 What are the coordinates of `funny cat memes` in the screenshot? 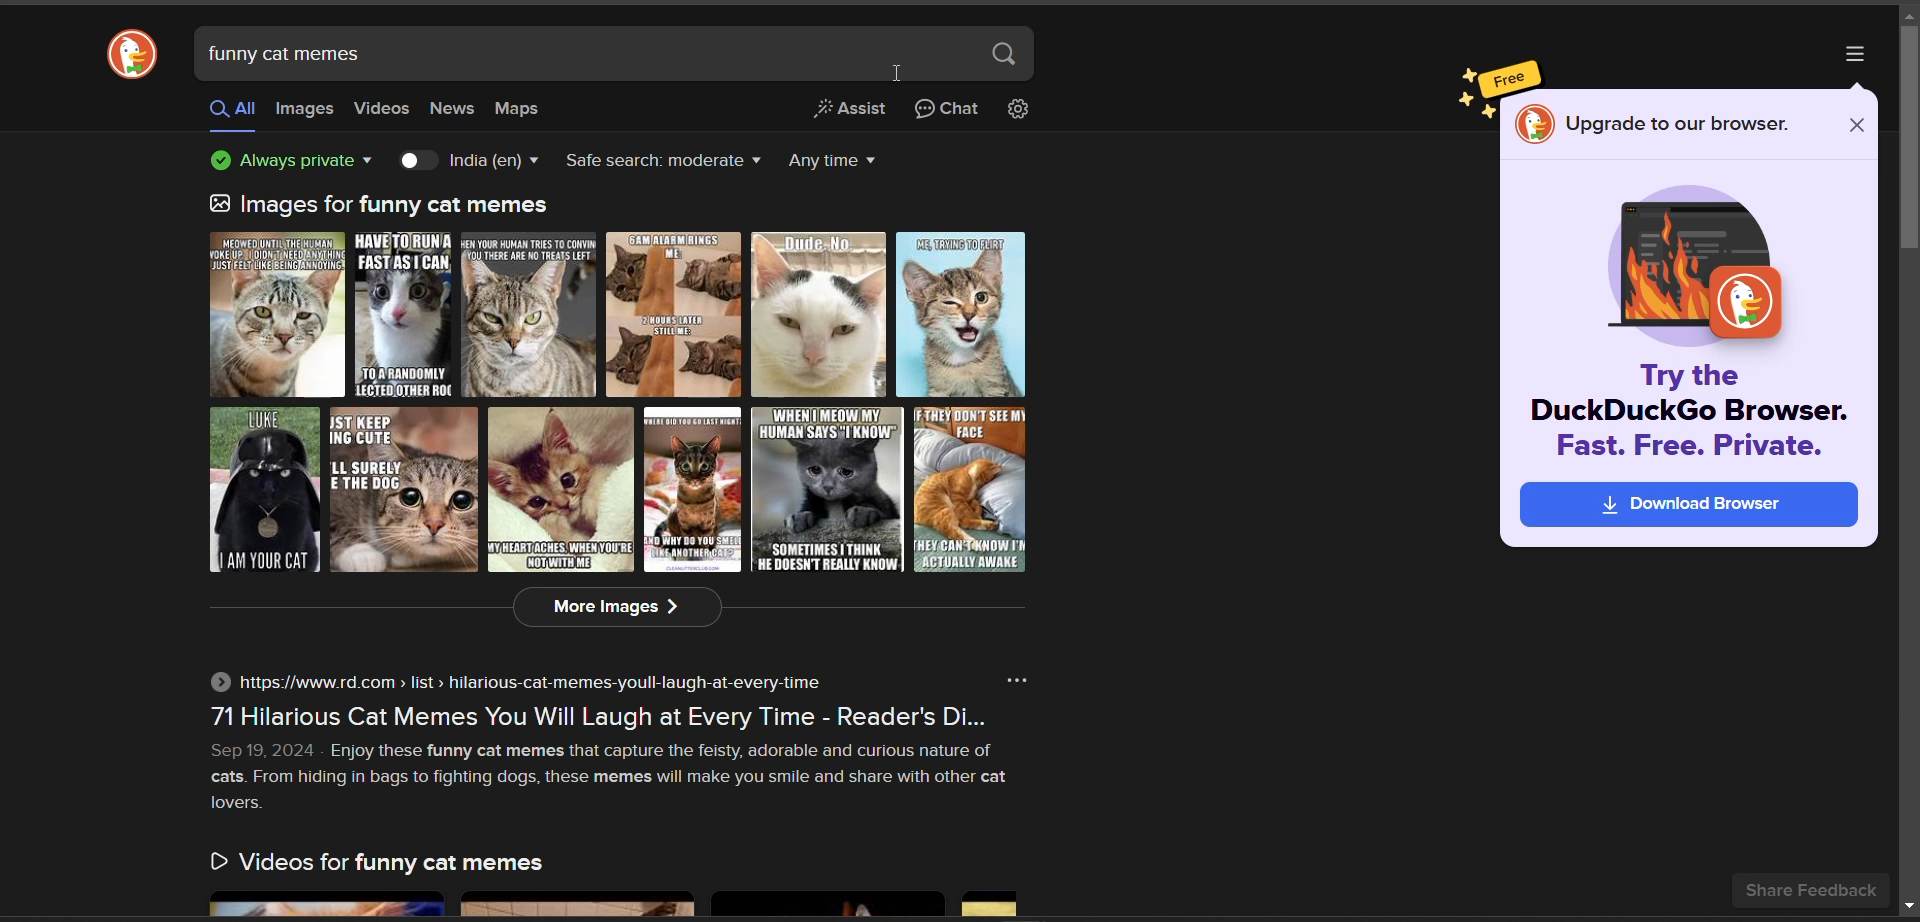 It's located at (290, 56).